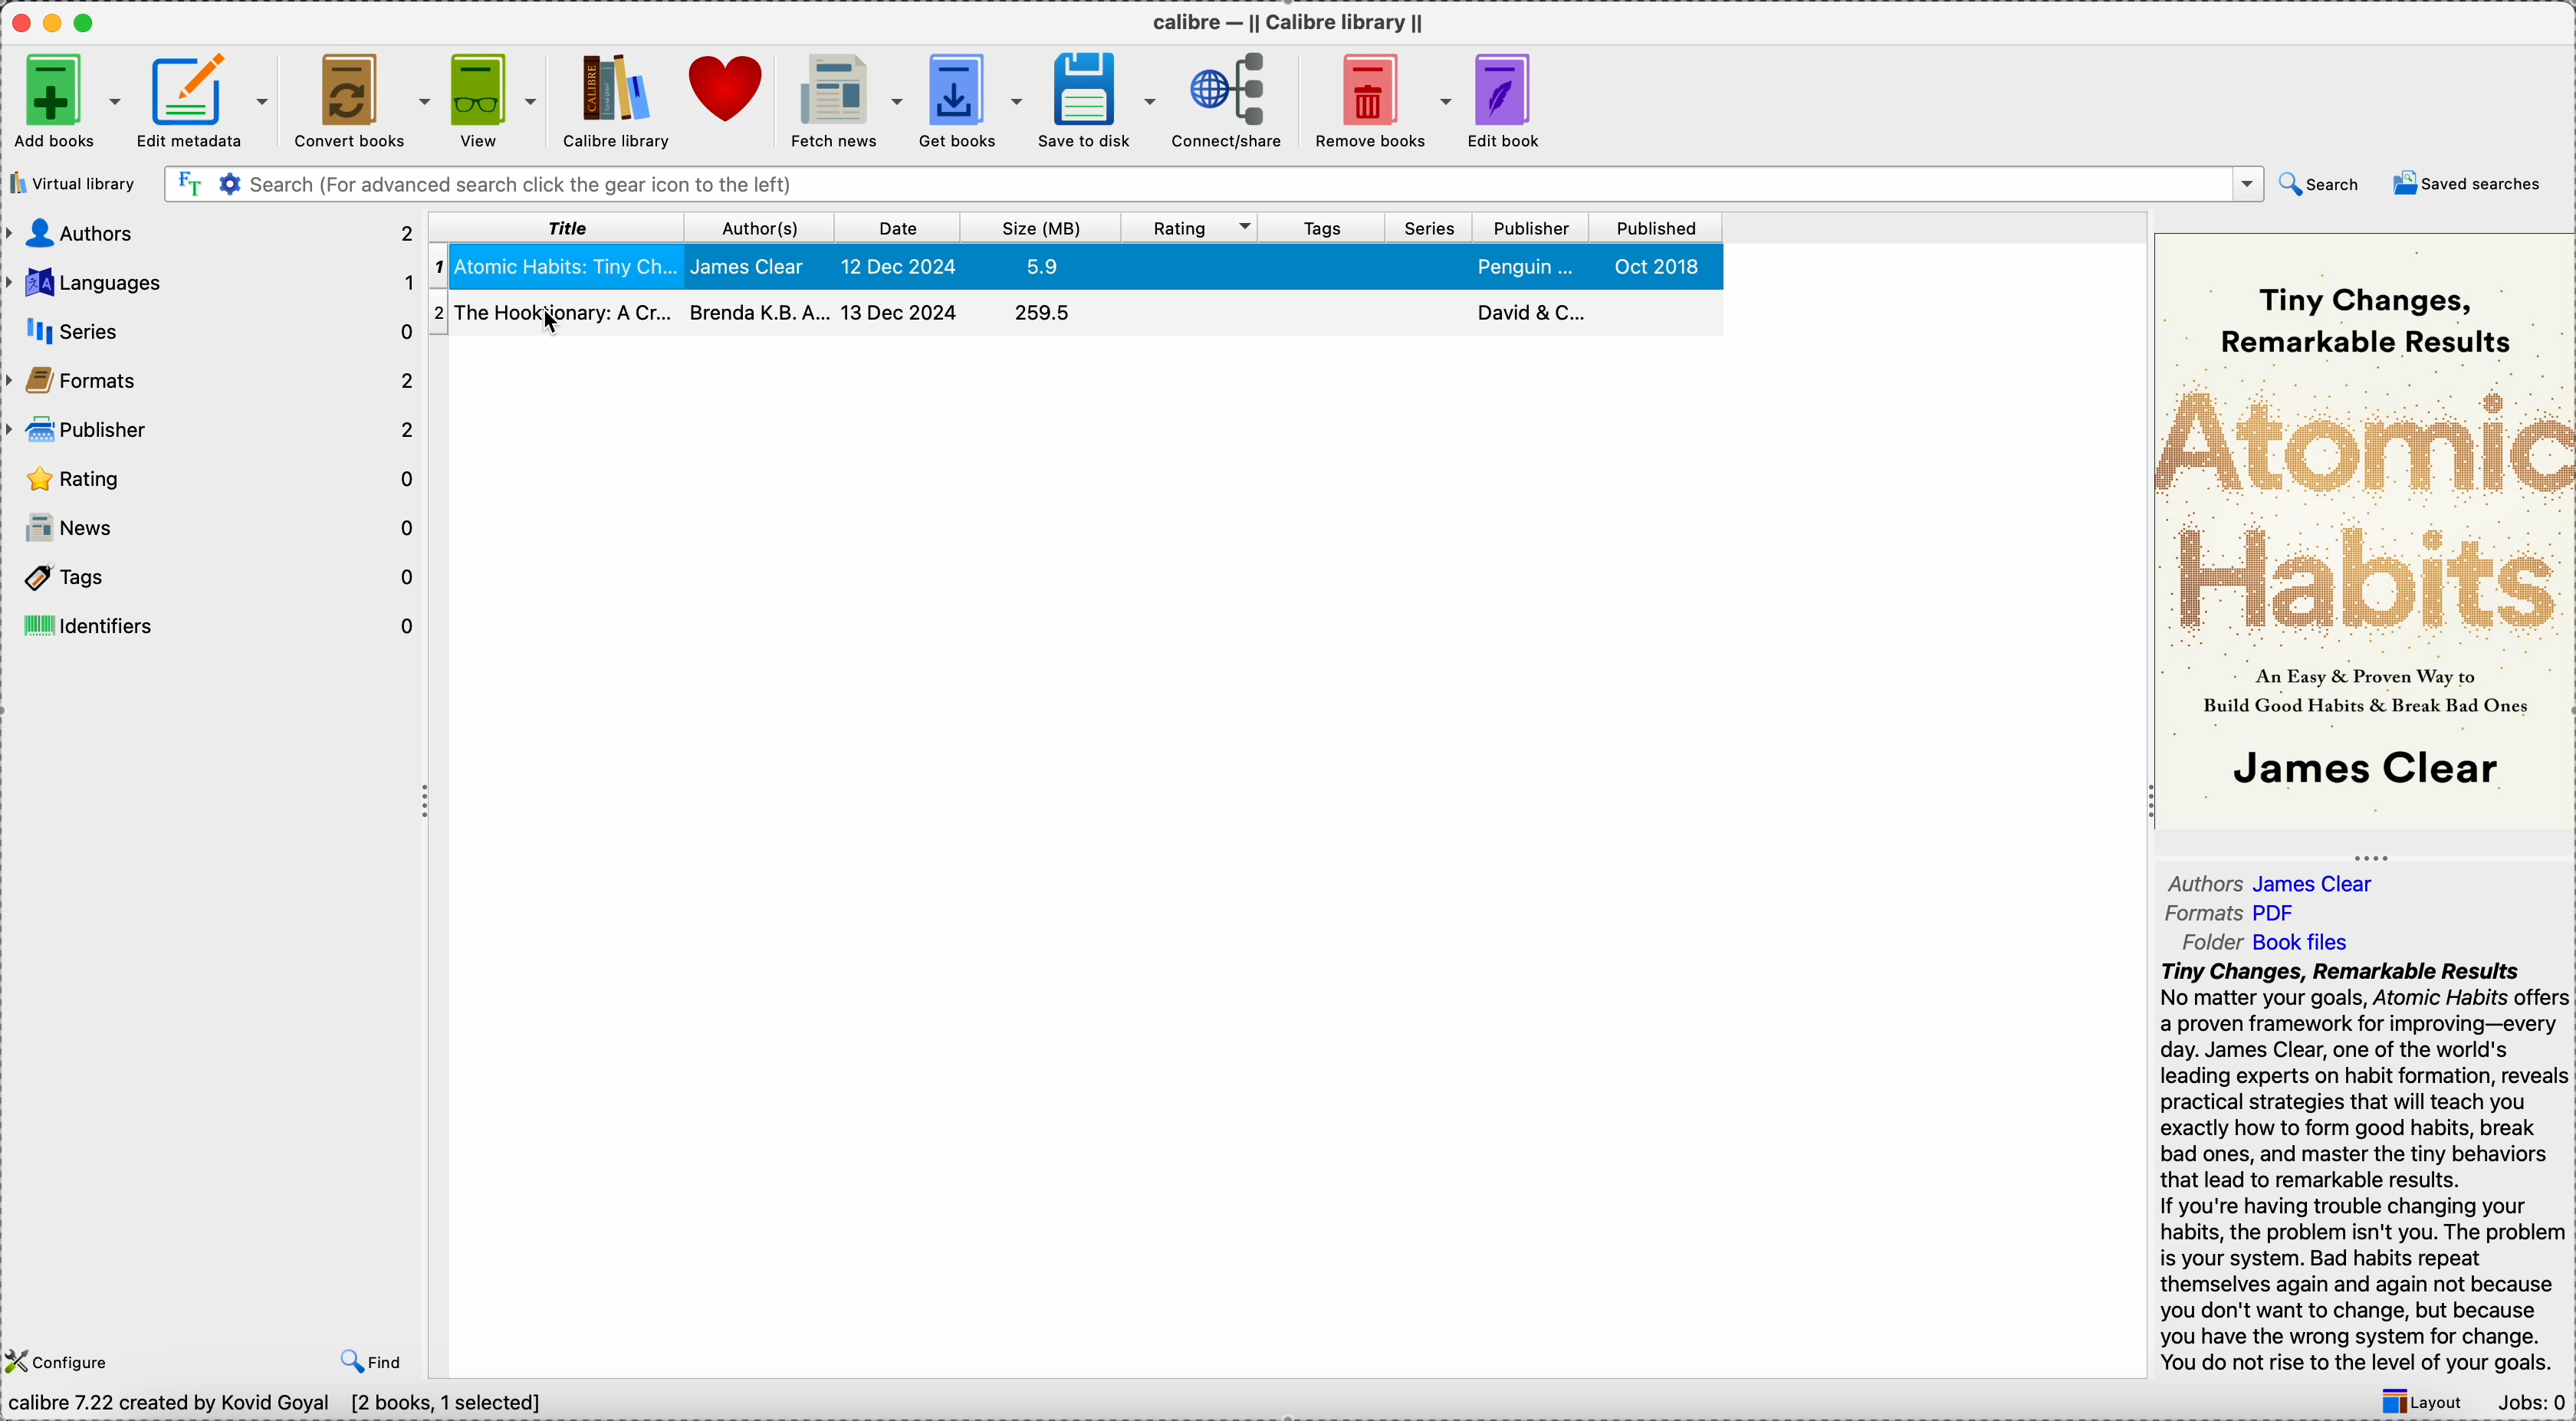 Image resolution: width=2576 pixels, height=1421 pixels. I want to click on rating, so click(1193, 227).